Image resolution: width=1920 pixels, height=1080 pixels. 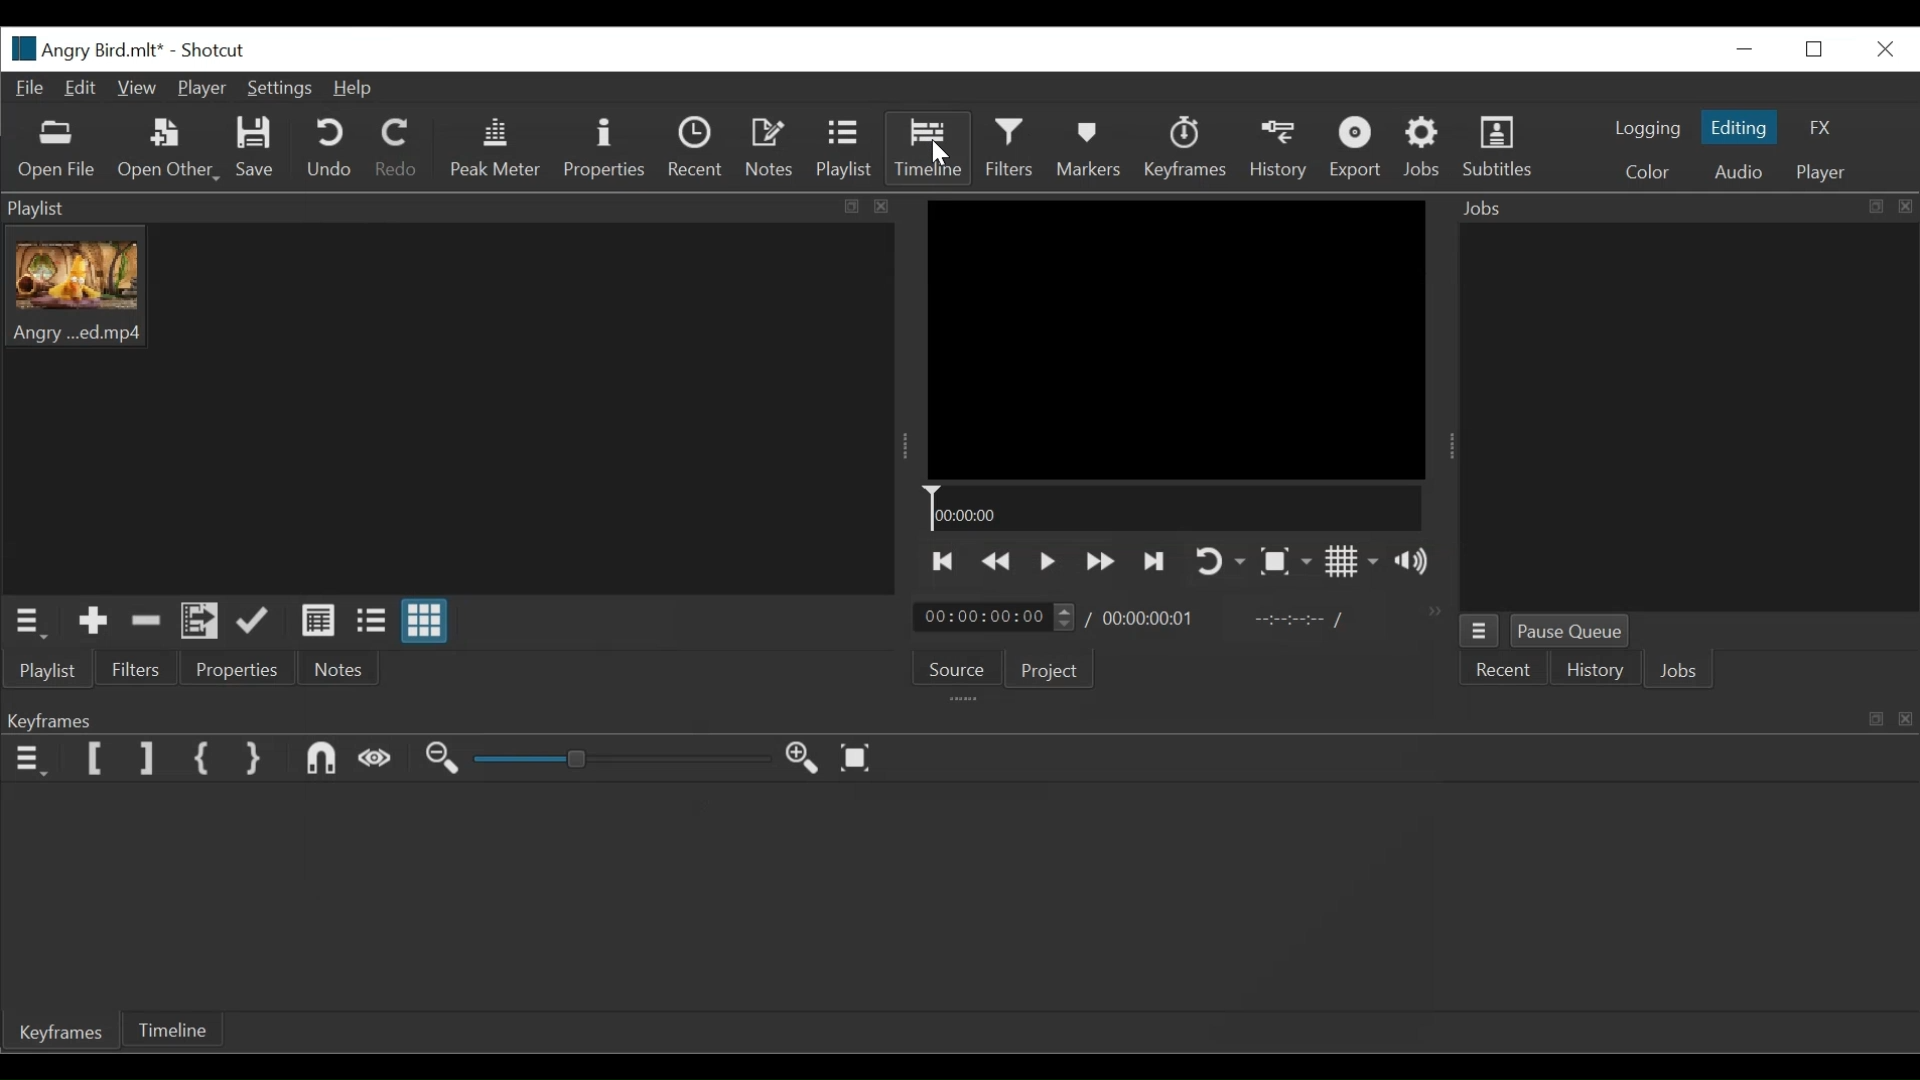 I want to click on imeline, so click(x=183, y=1029).